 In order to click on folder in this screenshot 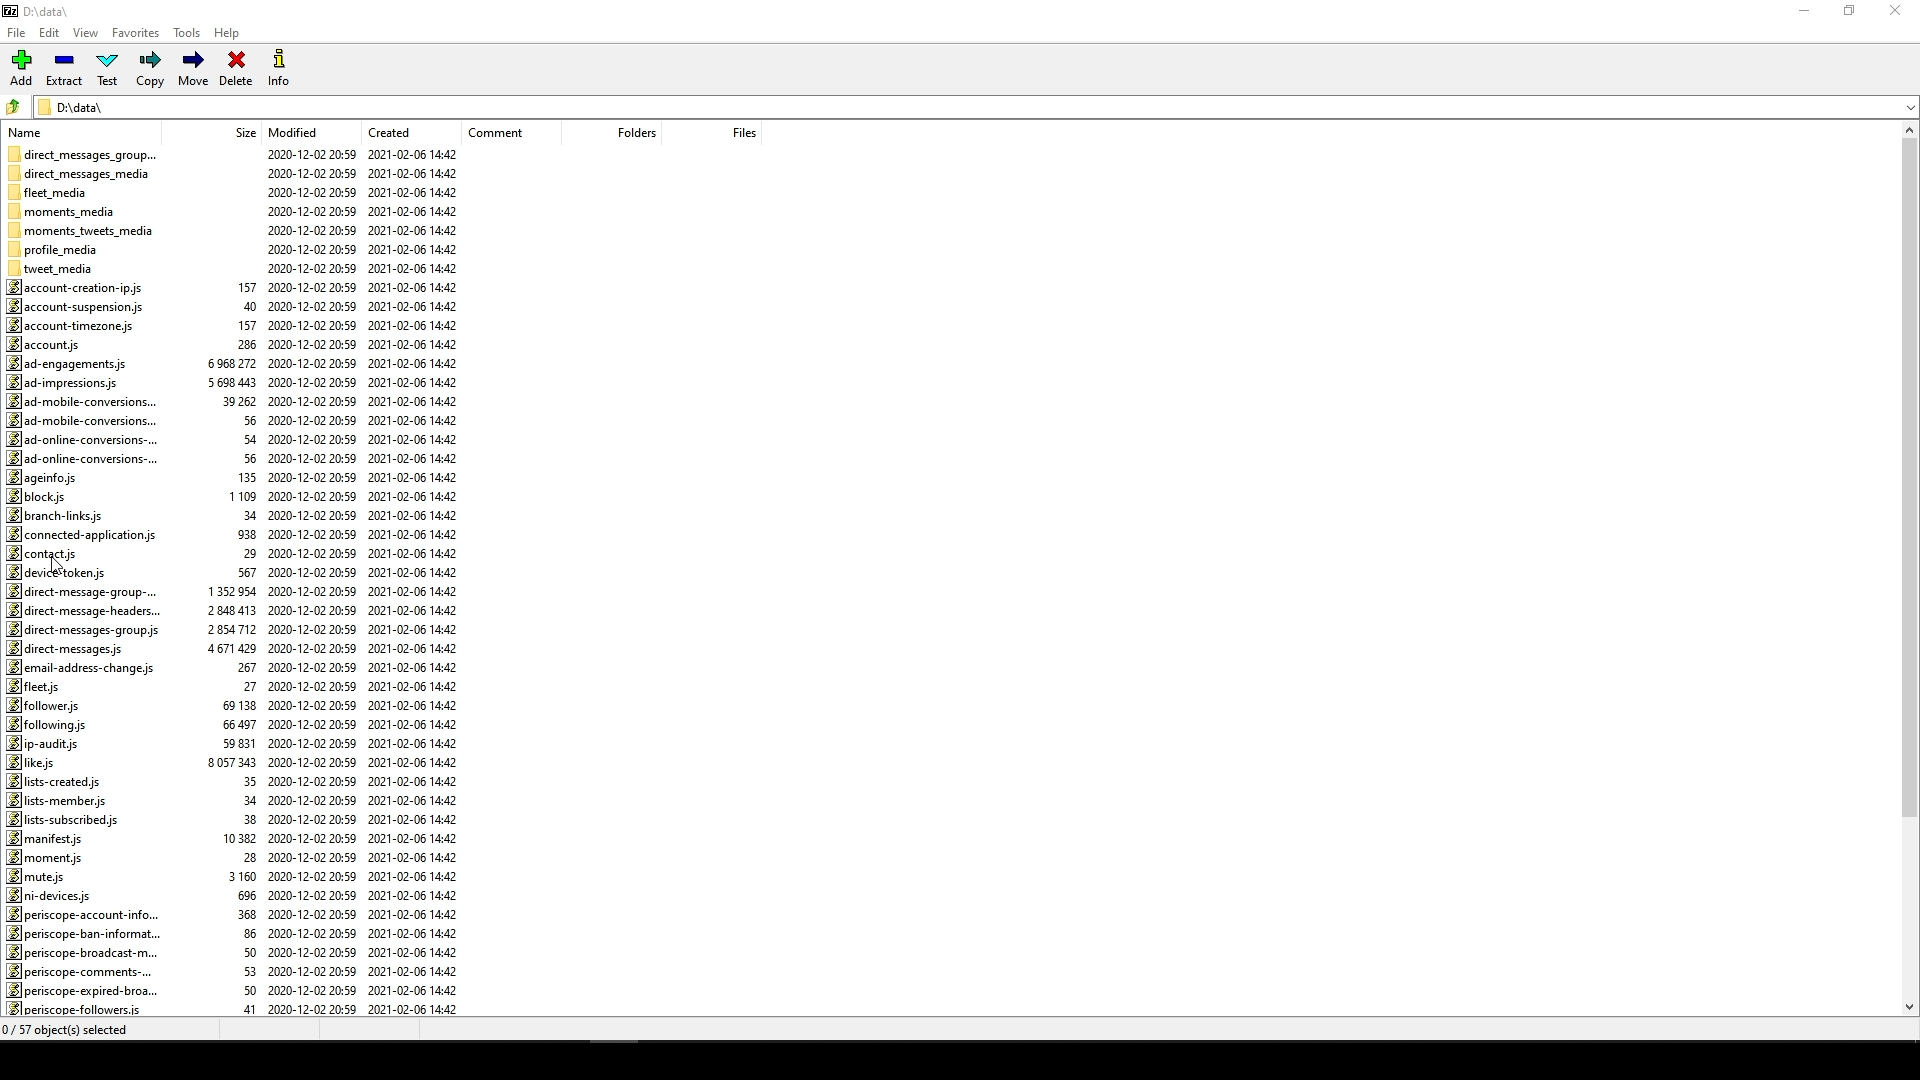, I will do `click(14, 104)`.